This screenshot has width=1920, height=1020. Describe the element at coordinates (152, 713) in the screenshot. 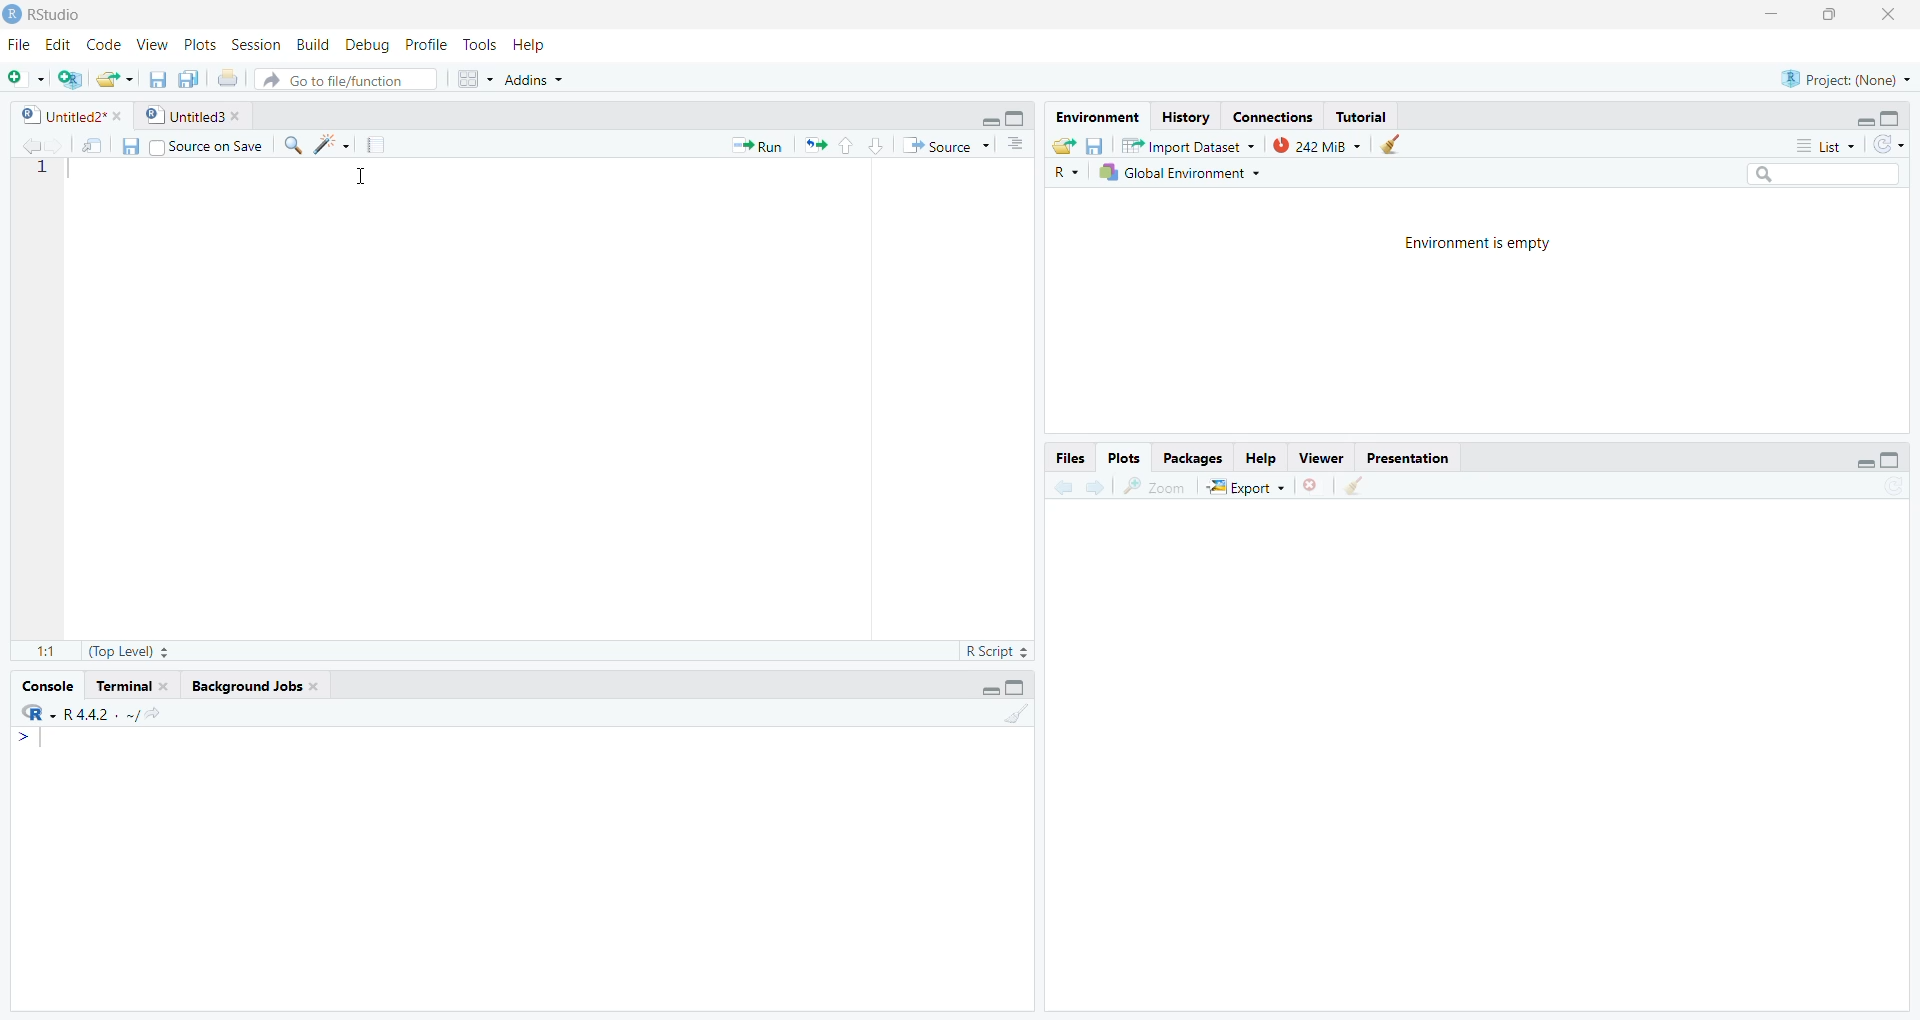

I see `view current working directory` at that location.